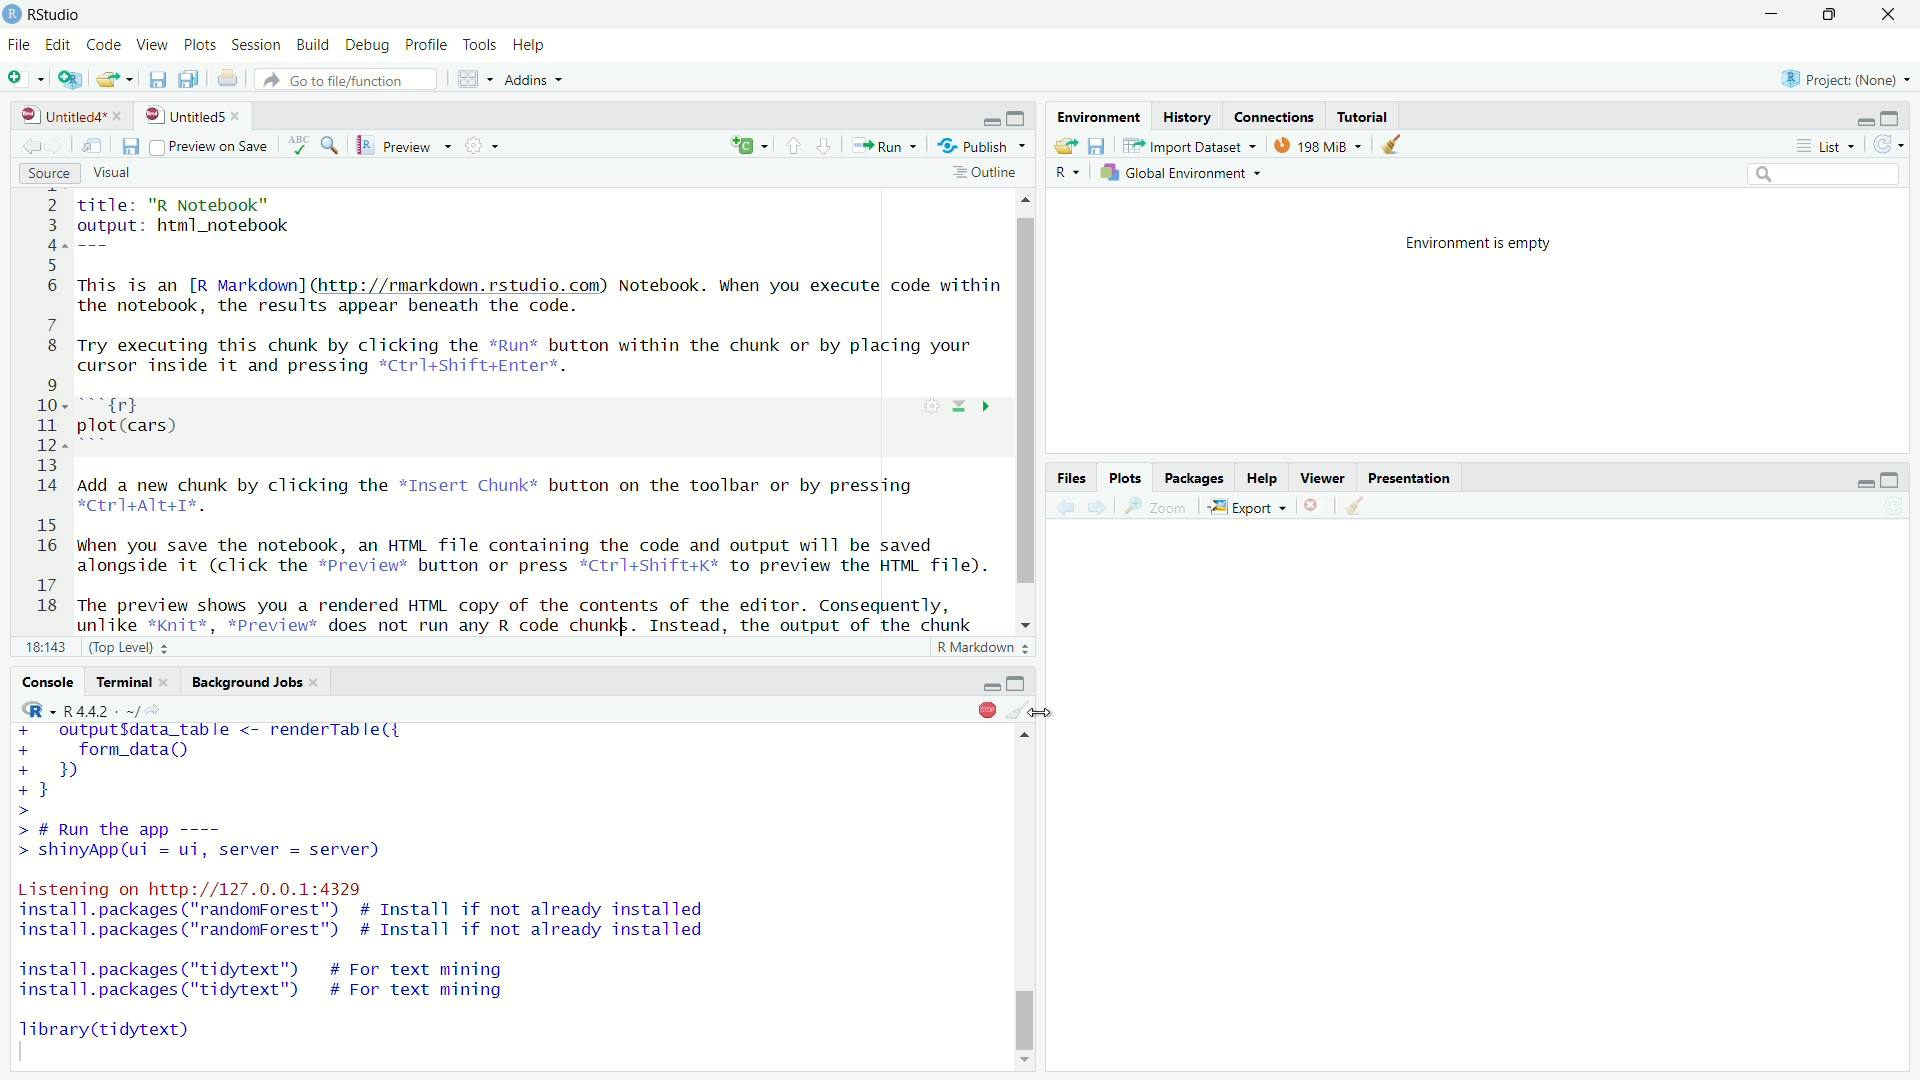  Describe the element at coordinates (1890, 481) in the screenshot. I see `maximize` at that location.